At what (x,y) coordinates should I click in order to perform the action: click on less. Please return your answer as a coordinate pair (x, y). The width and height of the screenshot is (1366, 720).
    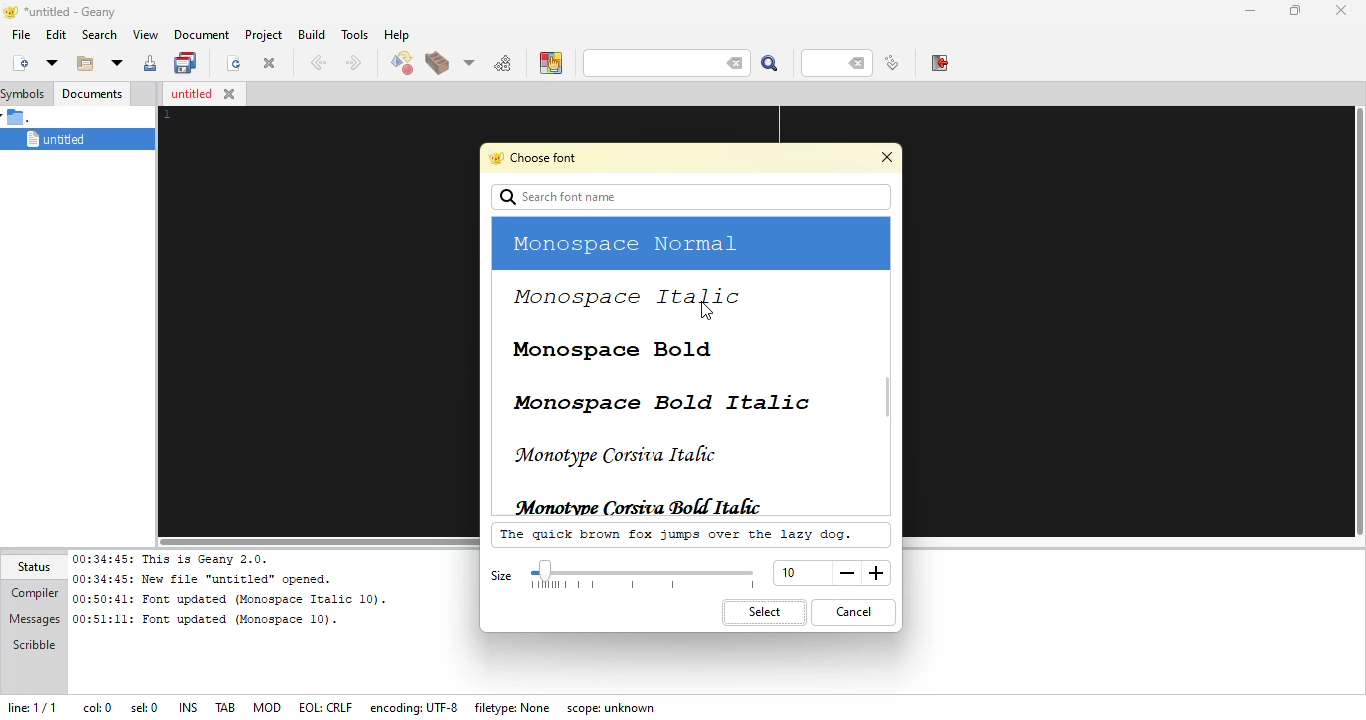
    Looking at the image, I should click on (847, 573).